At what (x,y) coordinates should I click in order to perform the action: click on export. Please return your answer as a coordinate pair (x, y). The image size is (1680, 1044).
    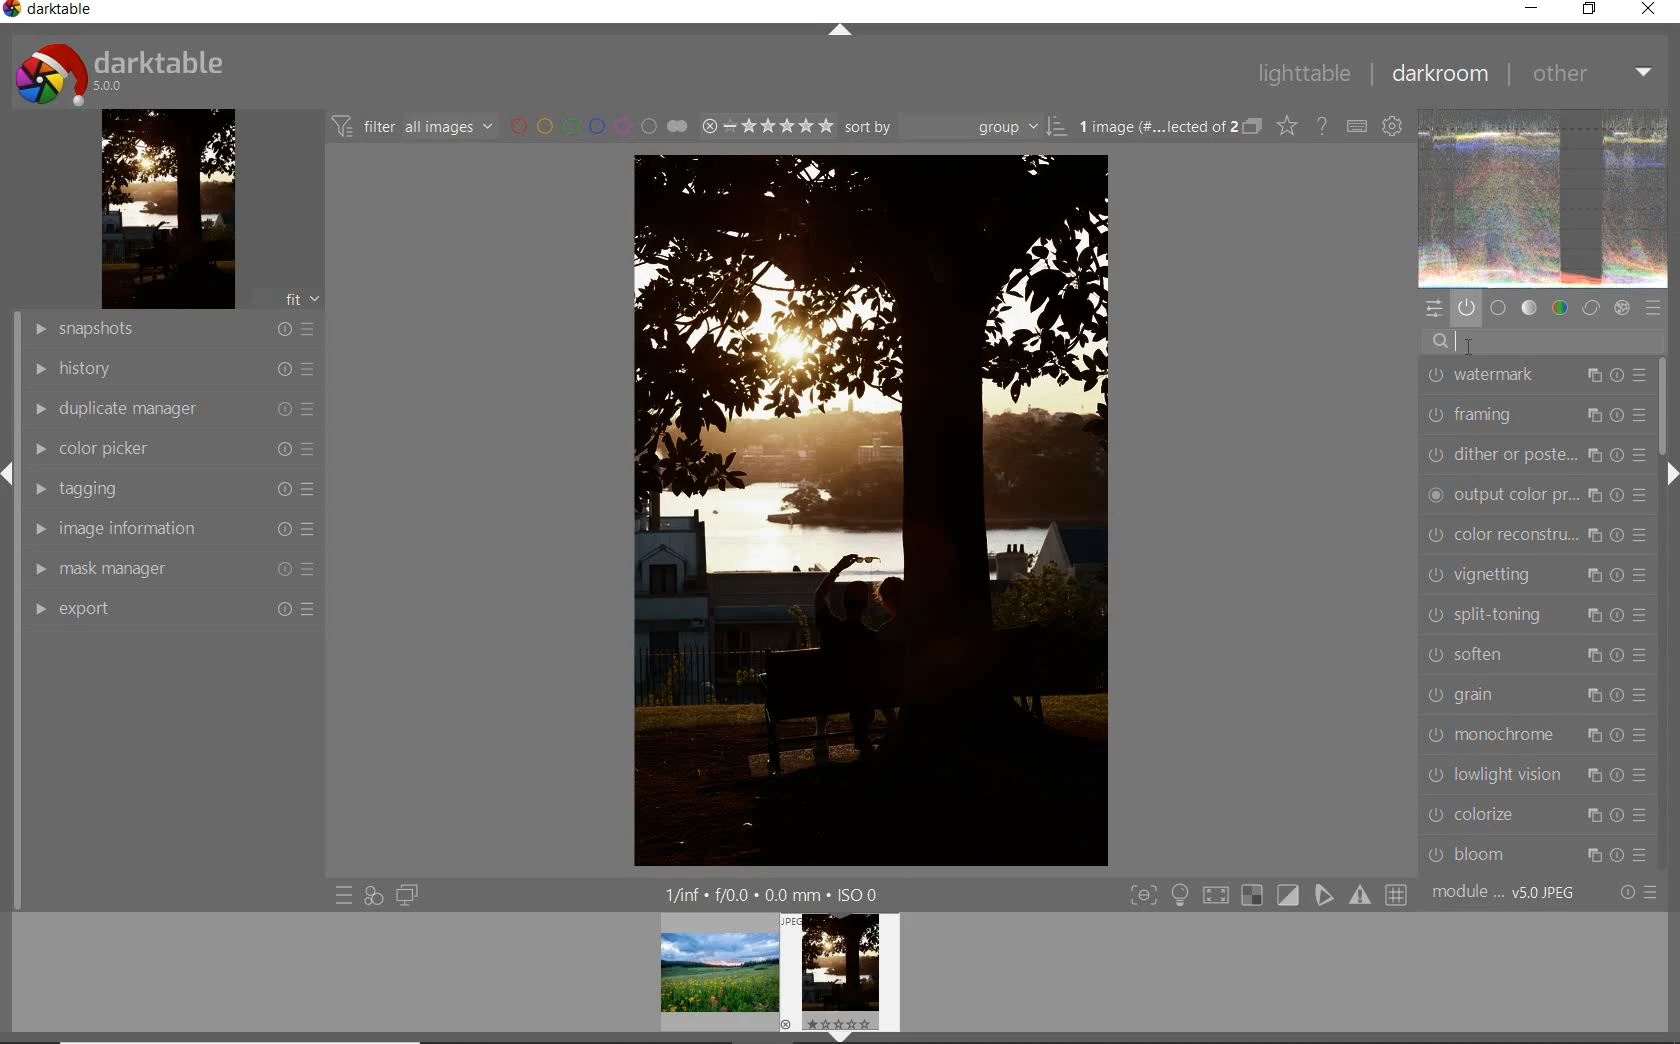
    Looking at the image, I should click on (171, 611).